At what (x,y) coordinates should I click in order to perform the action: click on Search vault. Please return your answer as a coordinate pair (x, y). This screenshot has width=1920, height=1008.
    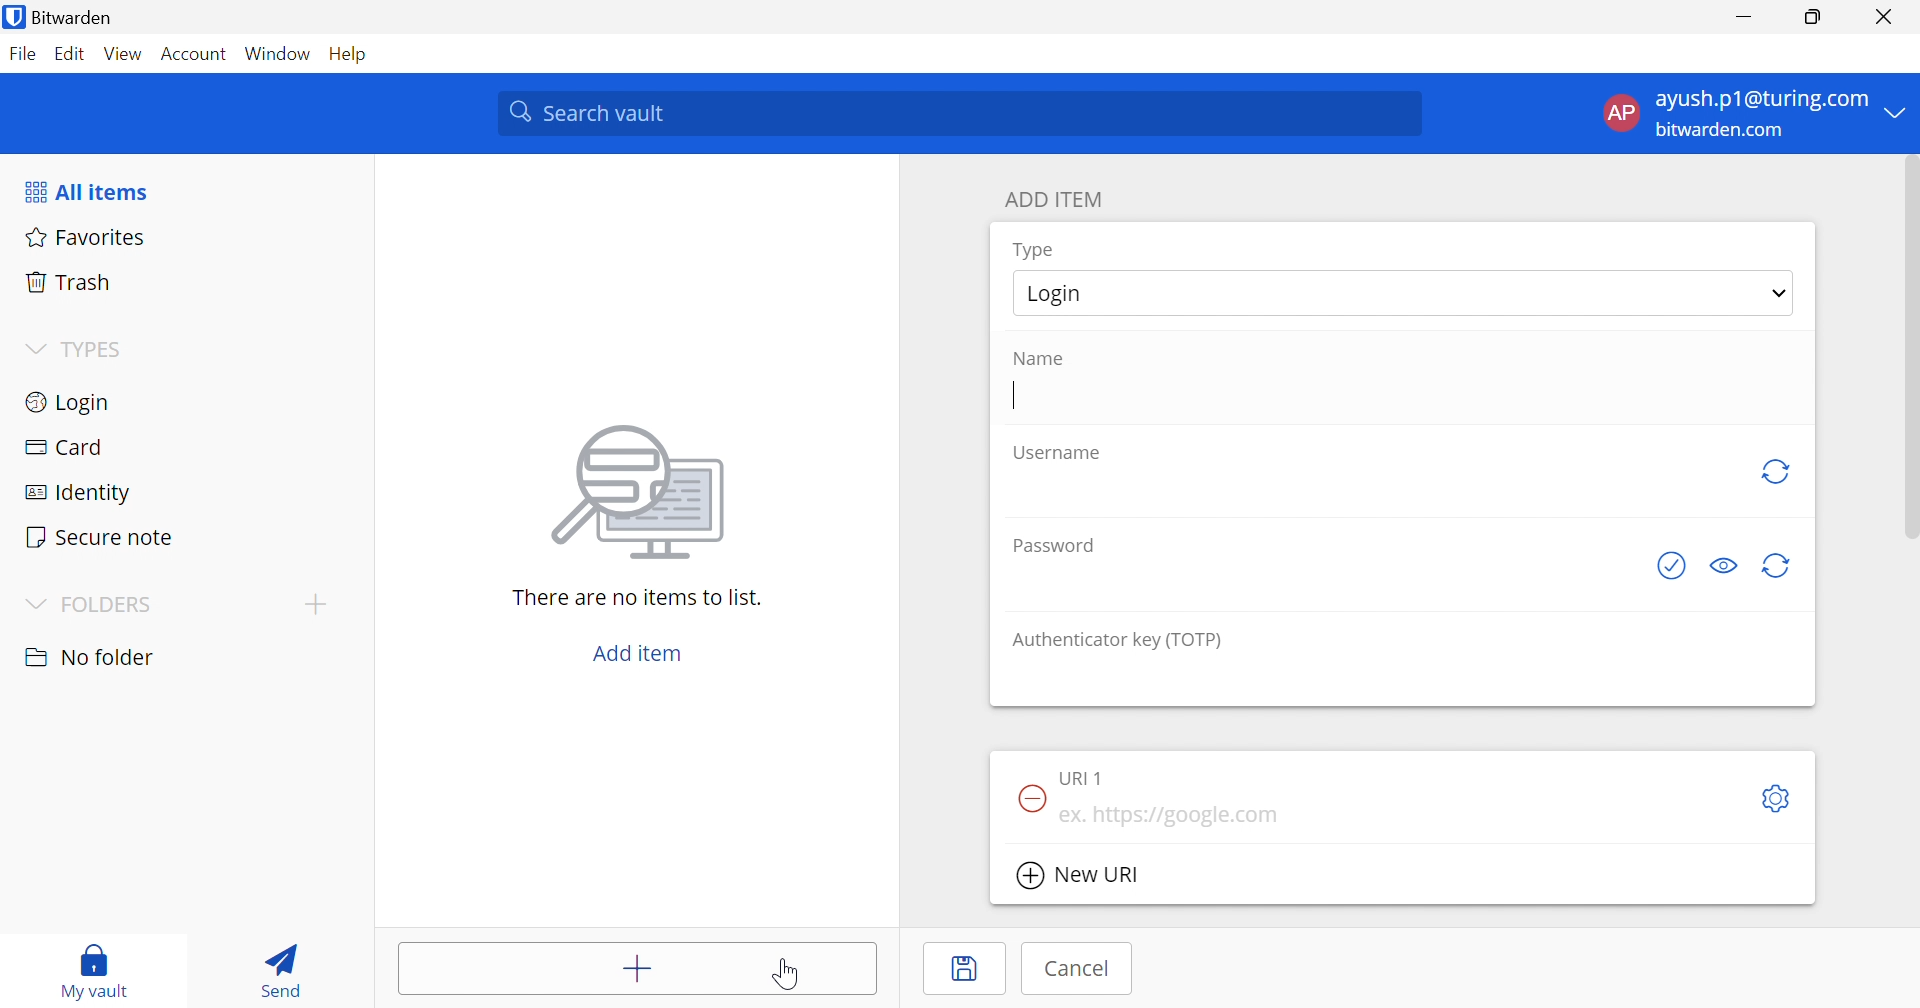
    Looking at the image, I should click on (958, 113).